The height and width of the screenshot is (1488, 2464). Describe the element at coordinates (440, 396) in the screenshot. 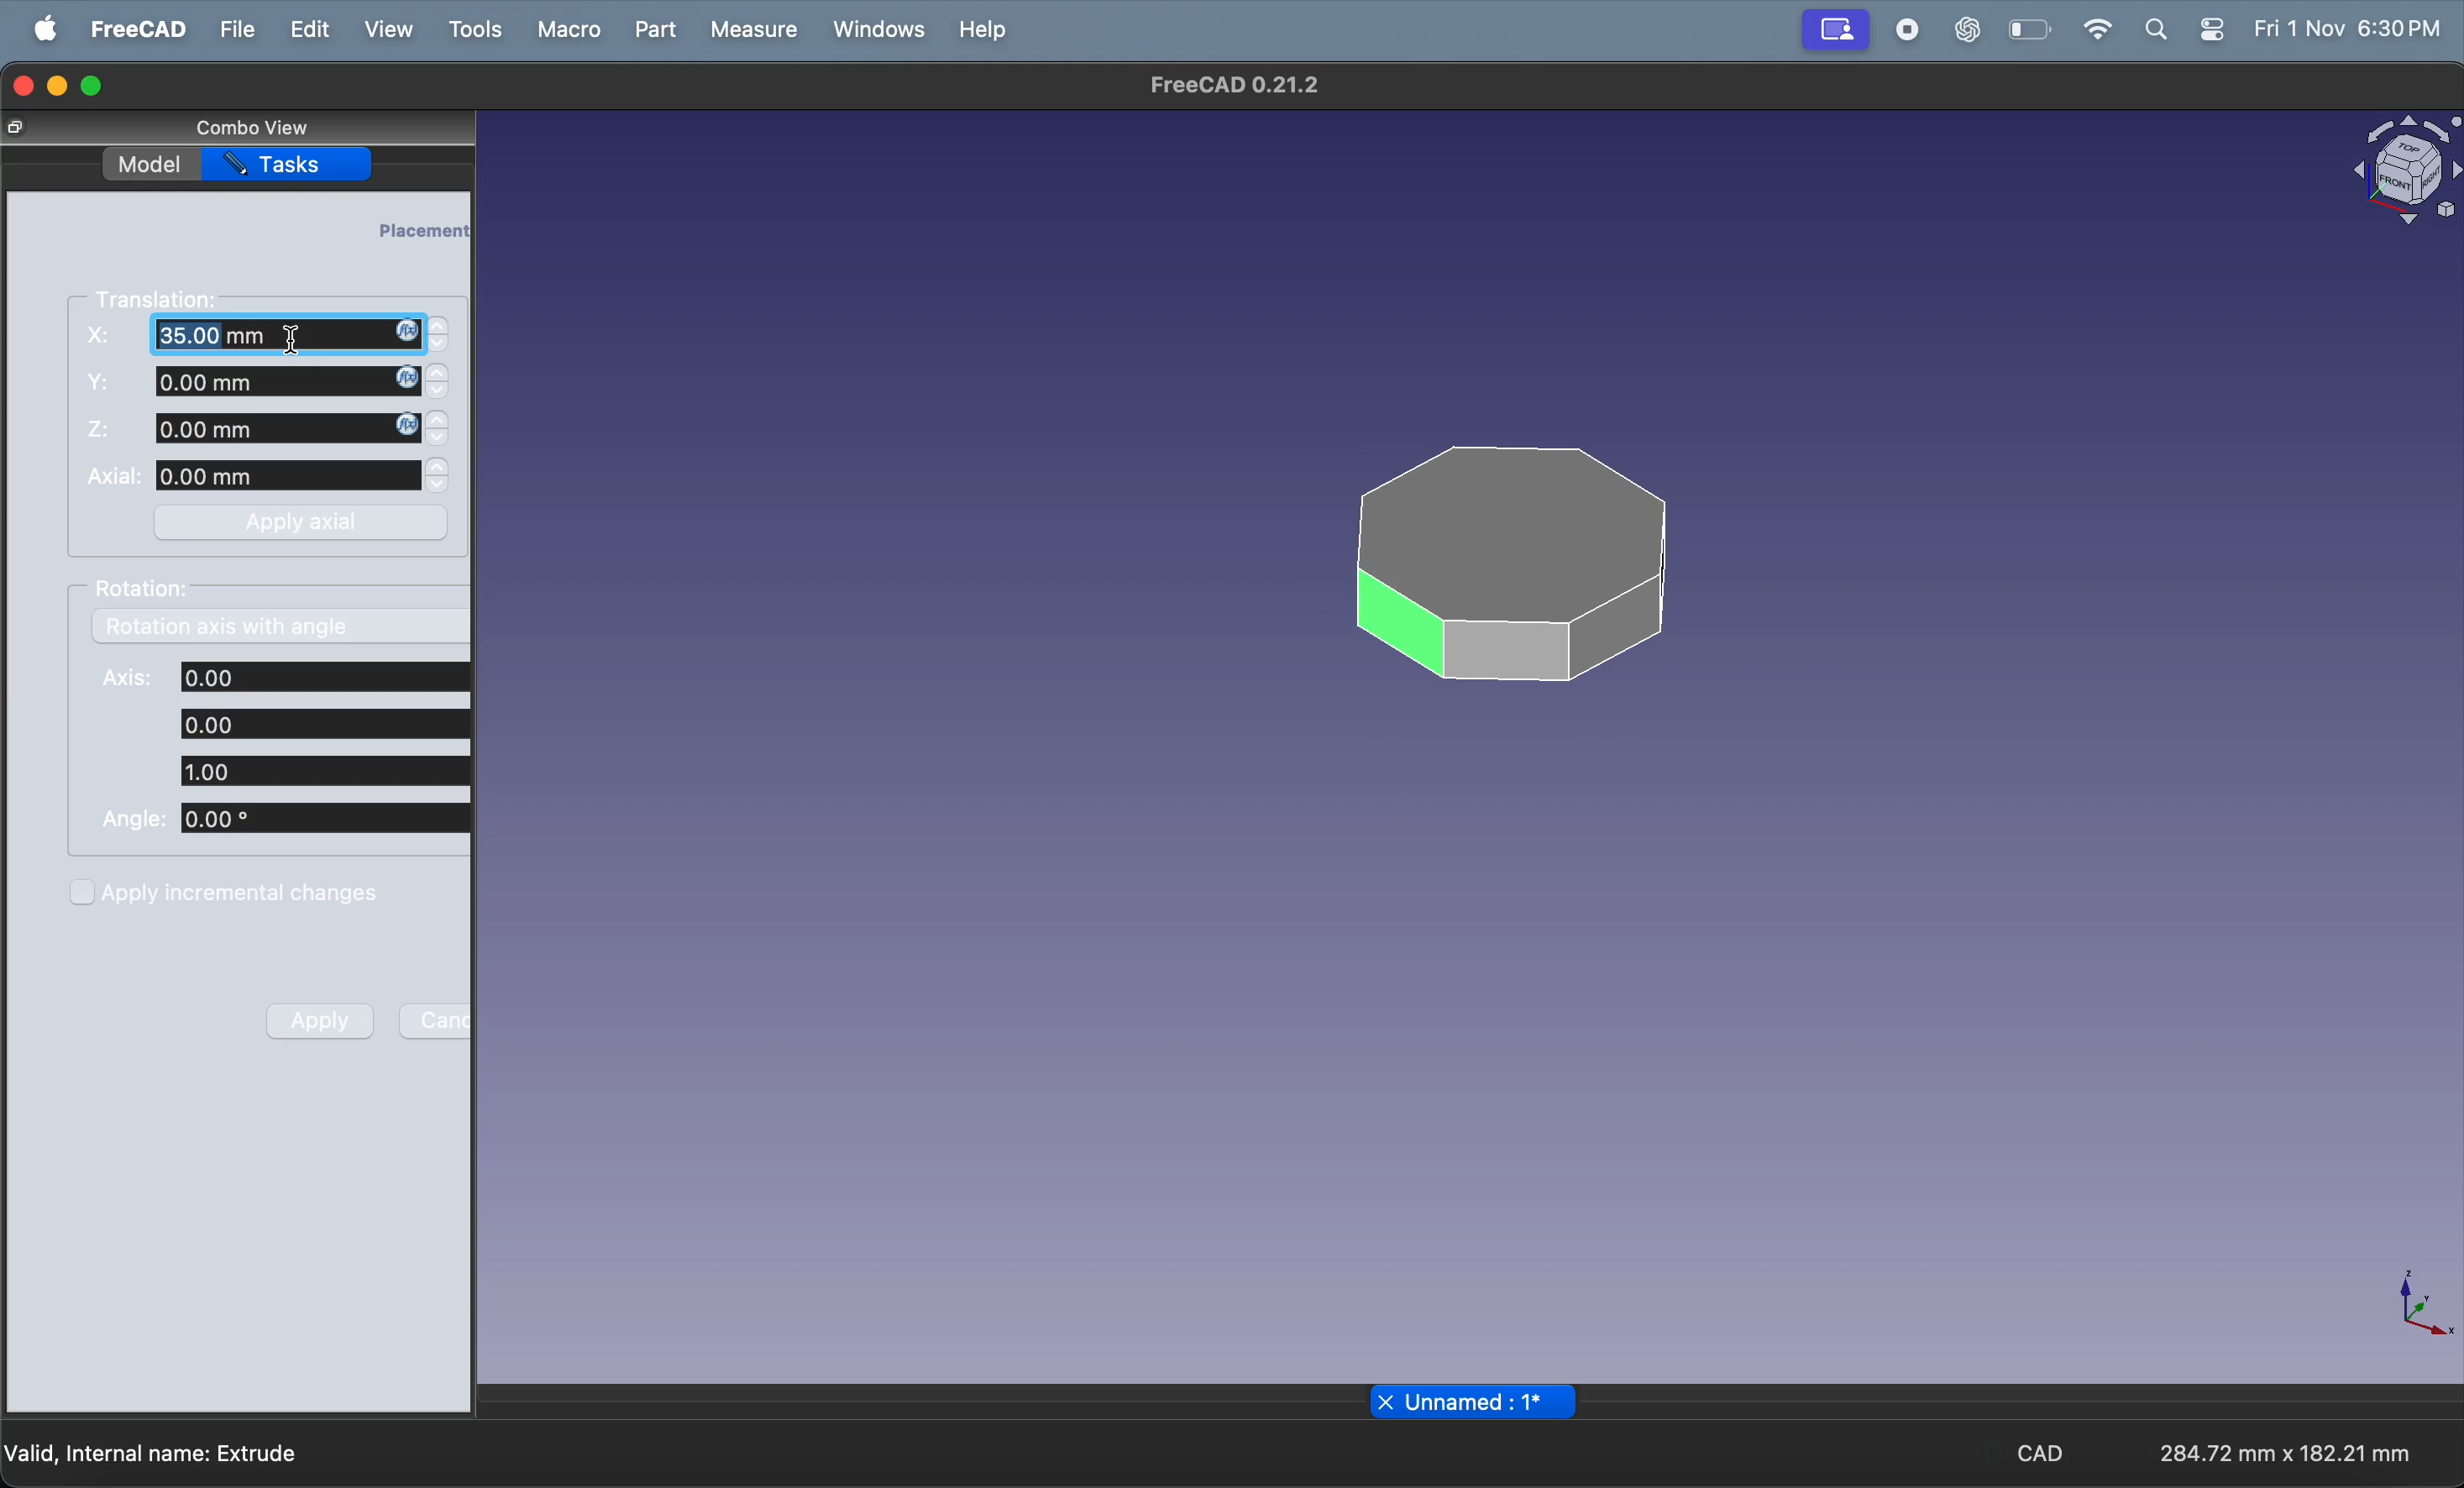

I see `down` at that location.